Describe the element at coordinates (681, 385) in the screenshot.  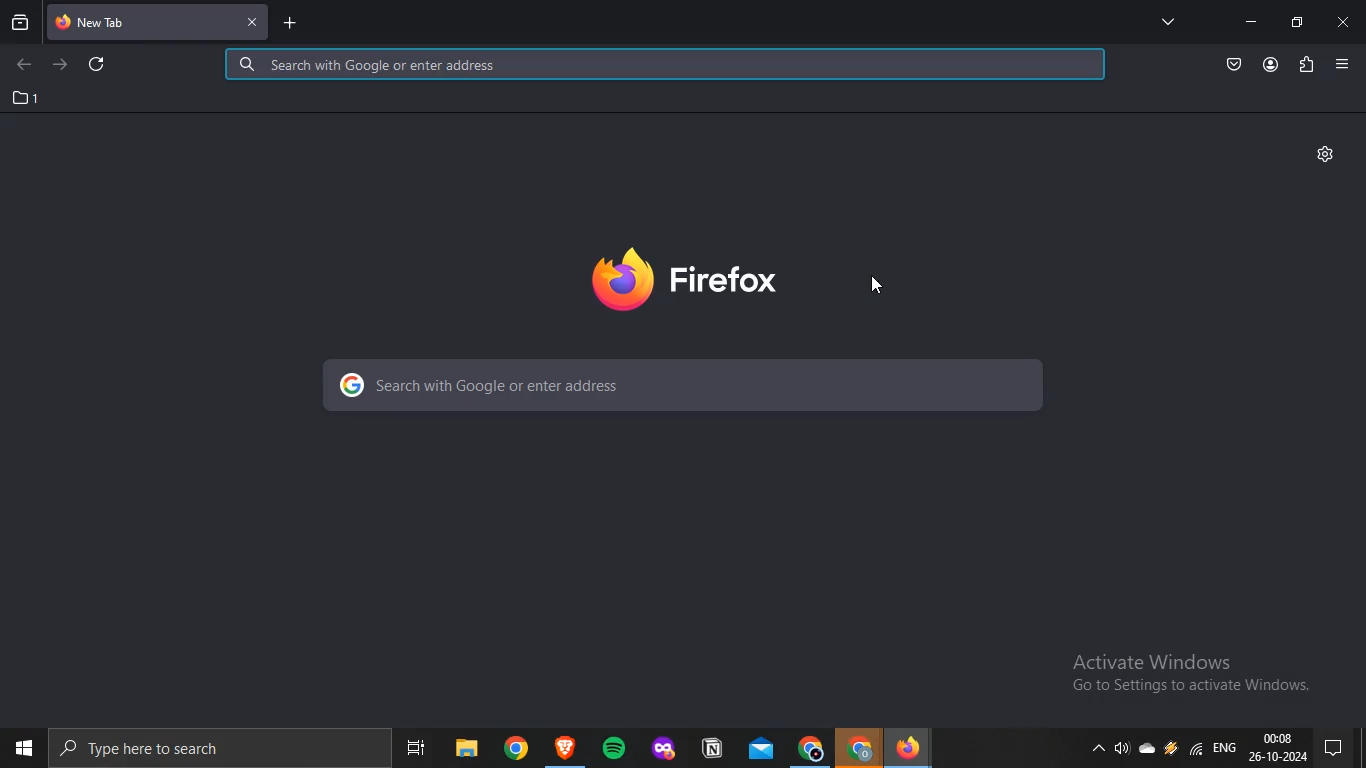
I see `search with google or enter address` at that location.